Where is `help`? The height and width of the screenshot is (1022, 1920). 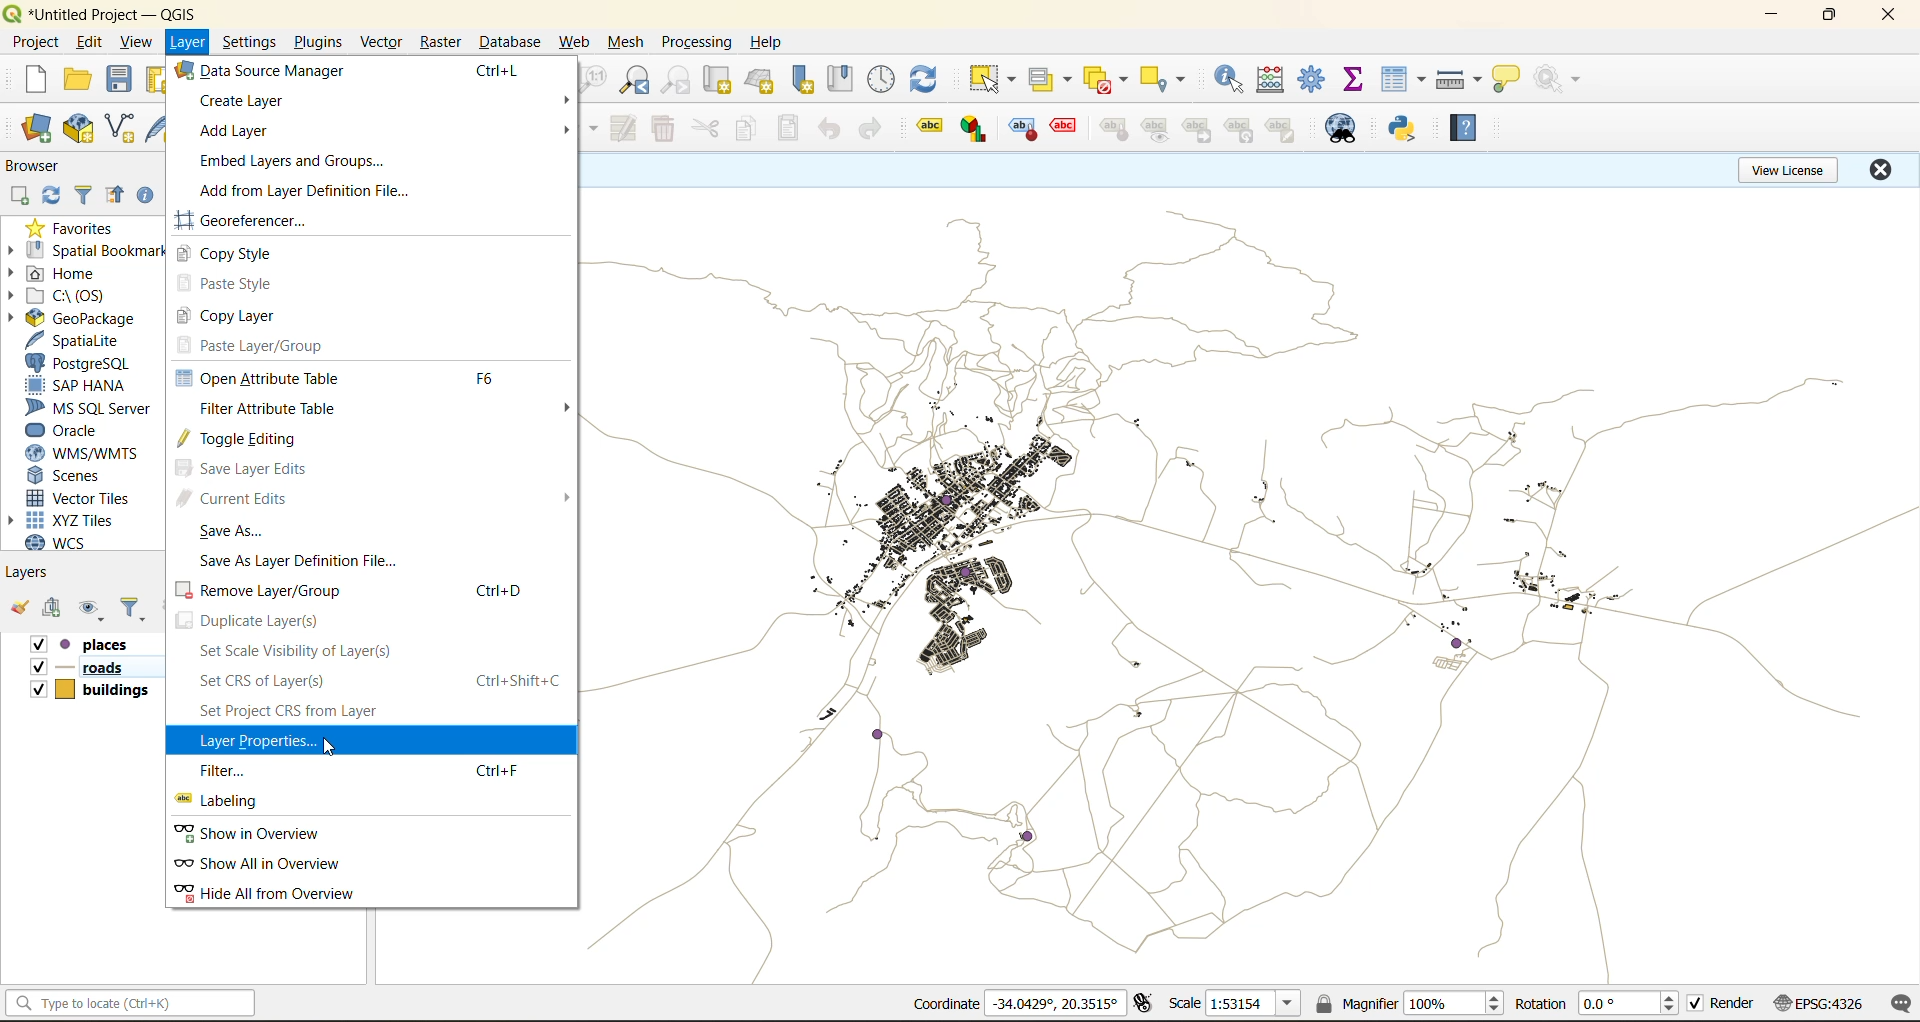
help is located at coordinates (1462, 130).